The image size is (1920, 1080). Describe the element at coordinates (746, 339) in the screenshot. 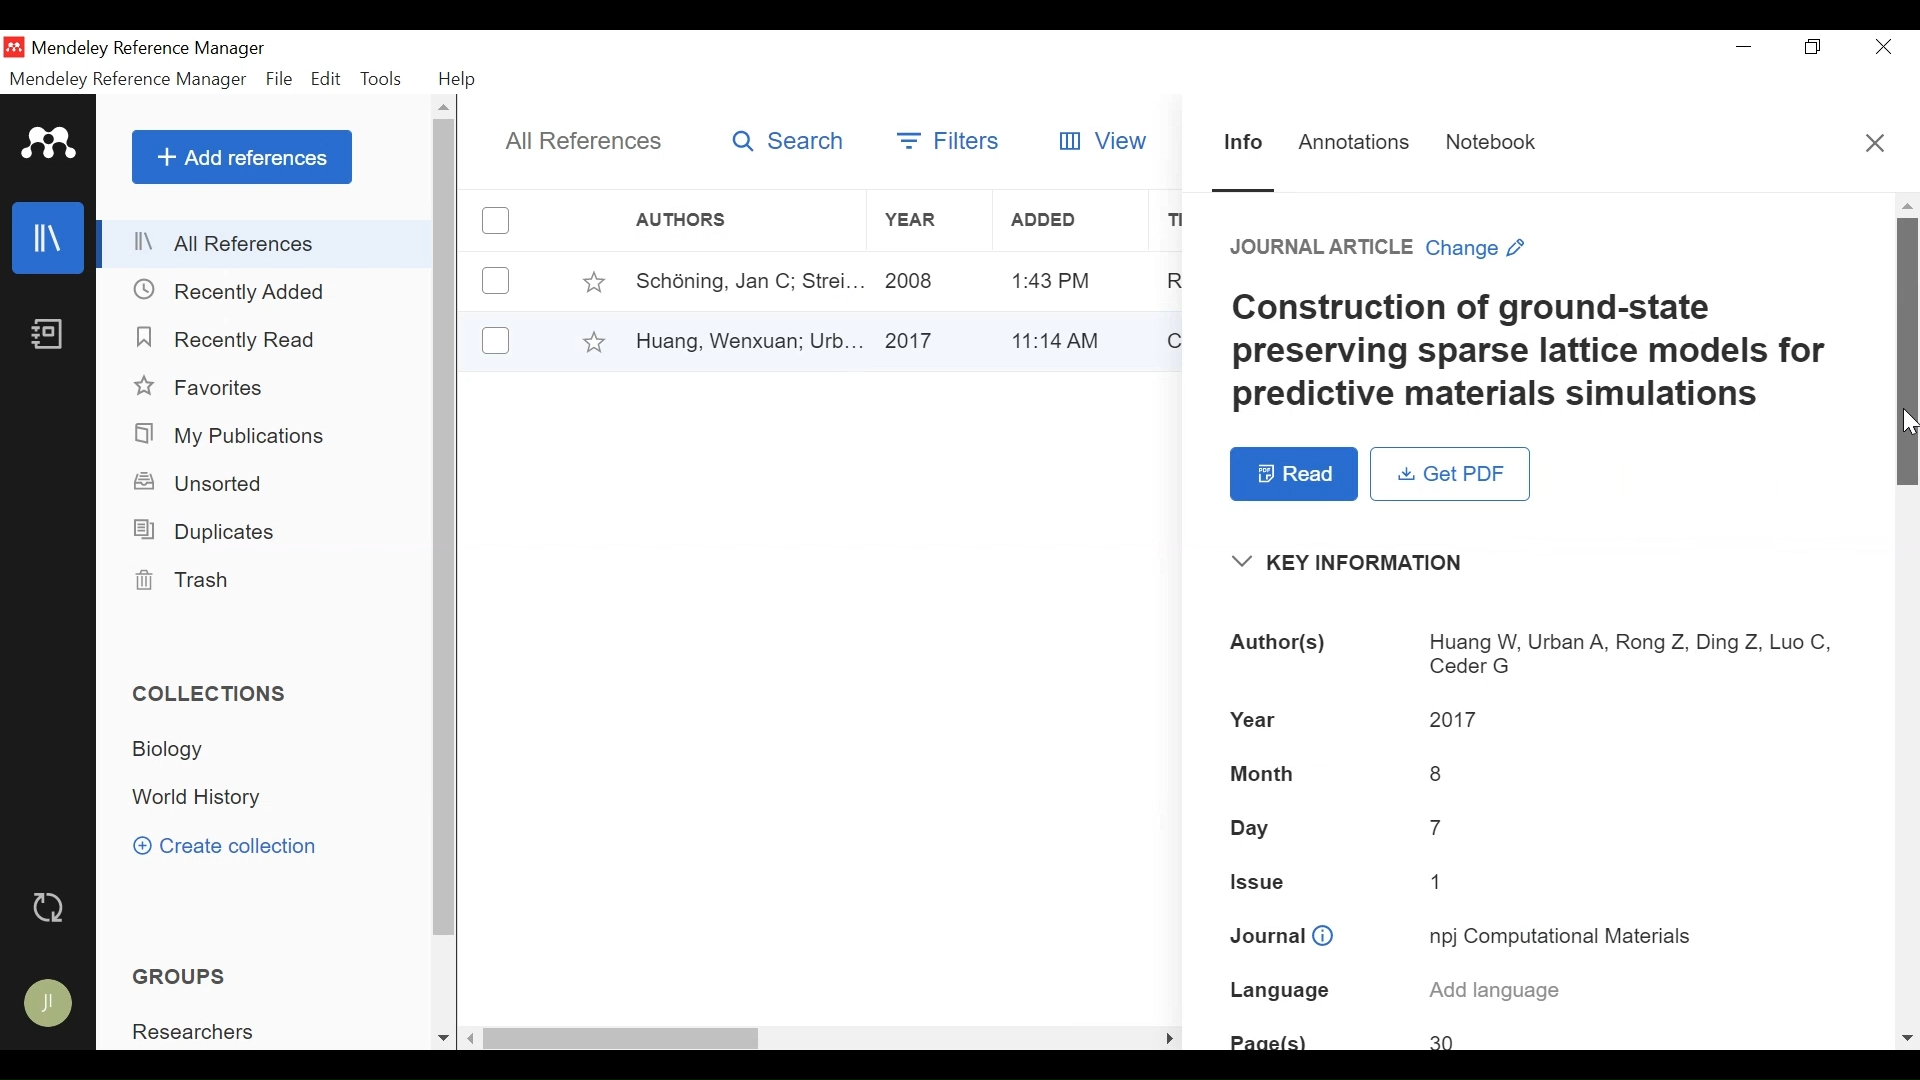

I see `Author` at that location.